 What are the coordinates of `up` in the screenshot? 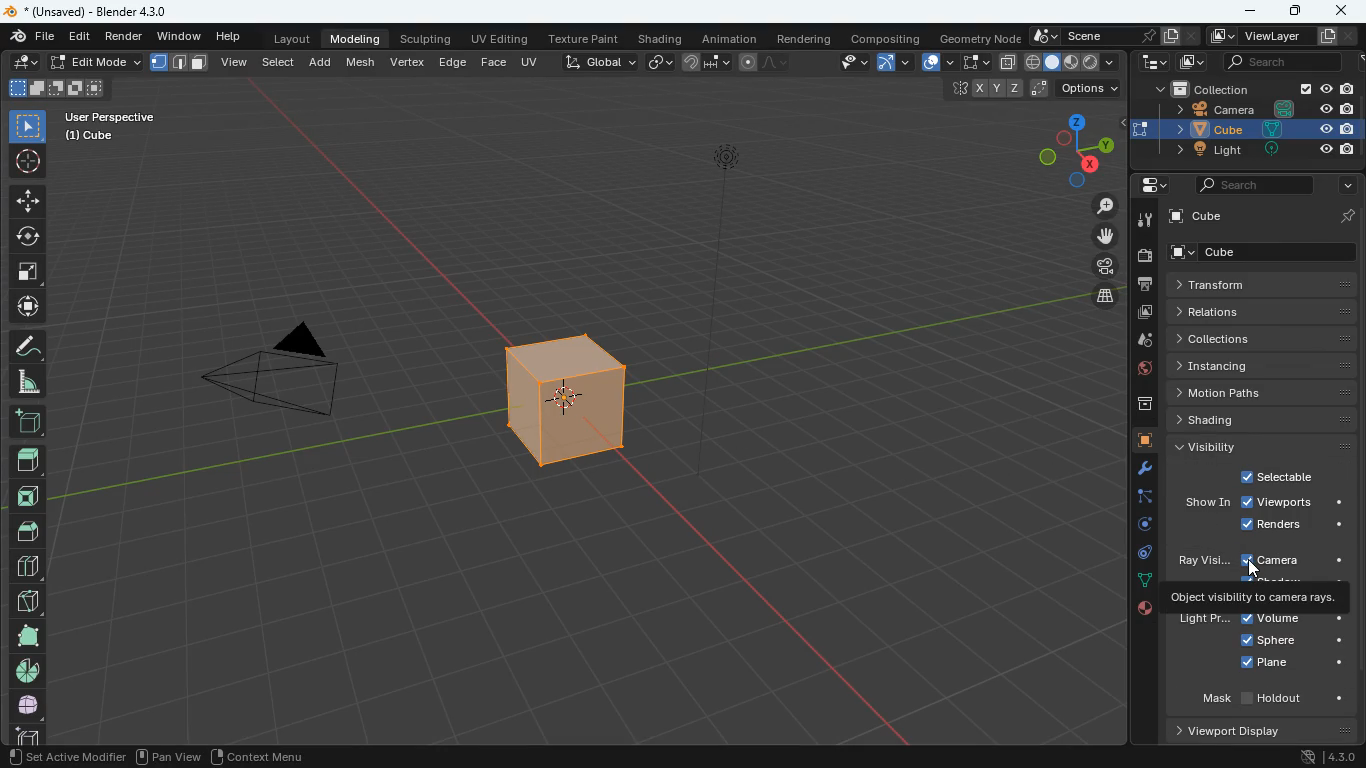 It's located at (31, 530).